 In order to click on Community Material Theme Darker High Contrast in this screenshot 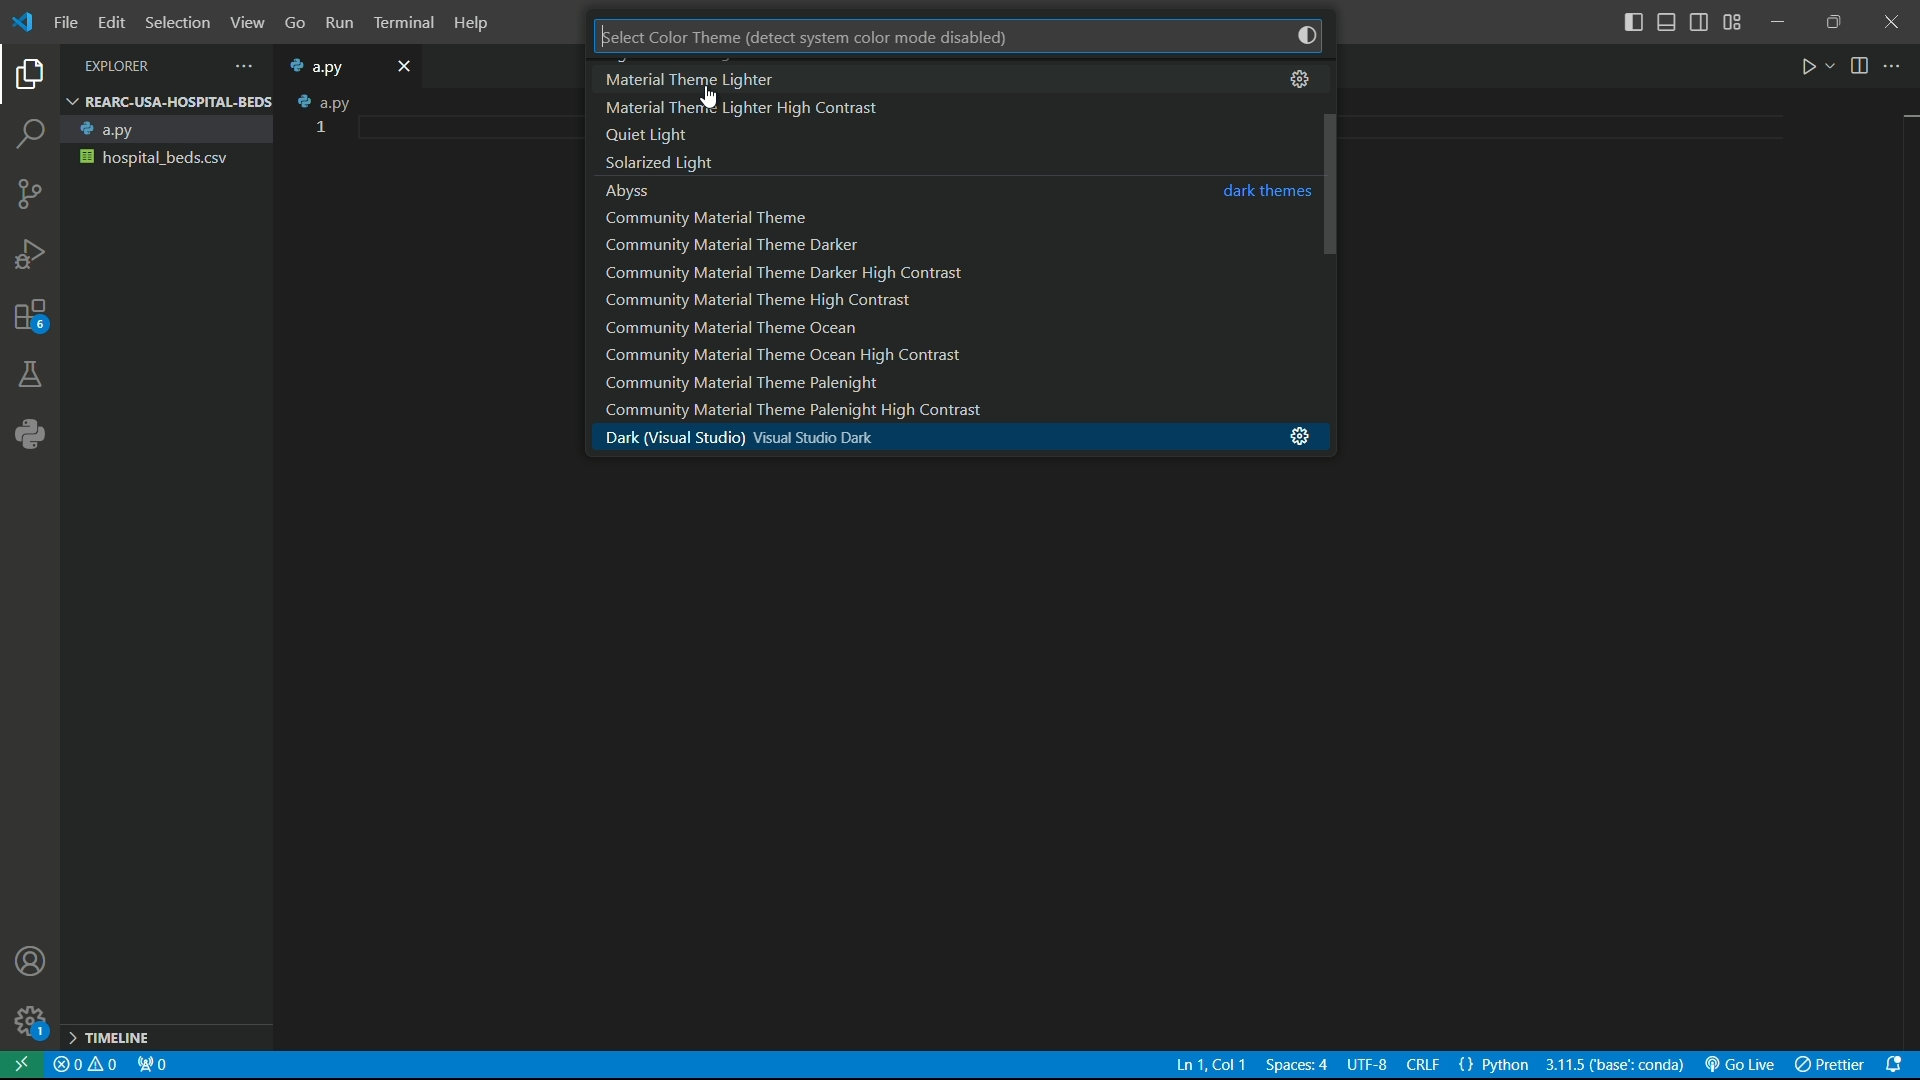, I will do `click(810, 272)`.